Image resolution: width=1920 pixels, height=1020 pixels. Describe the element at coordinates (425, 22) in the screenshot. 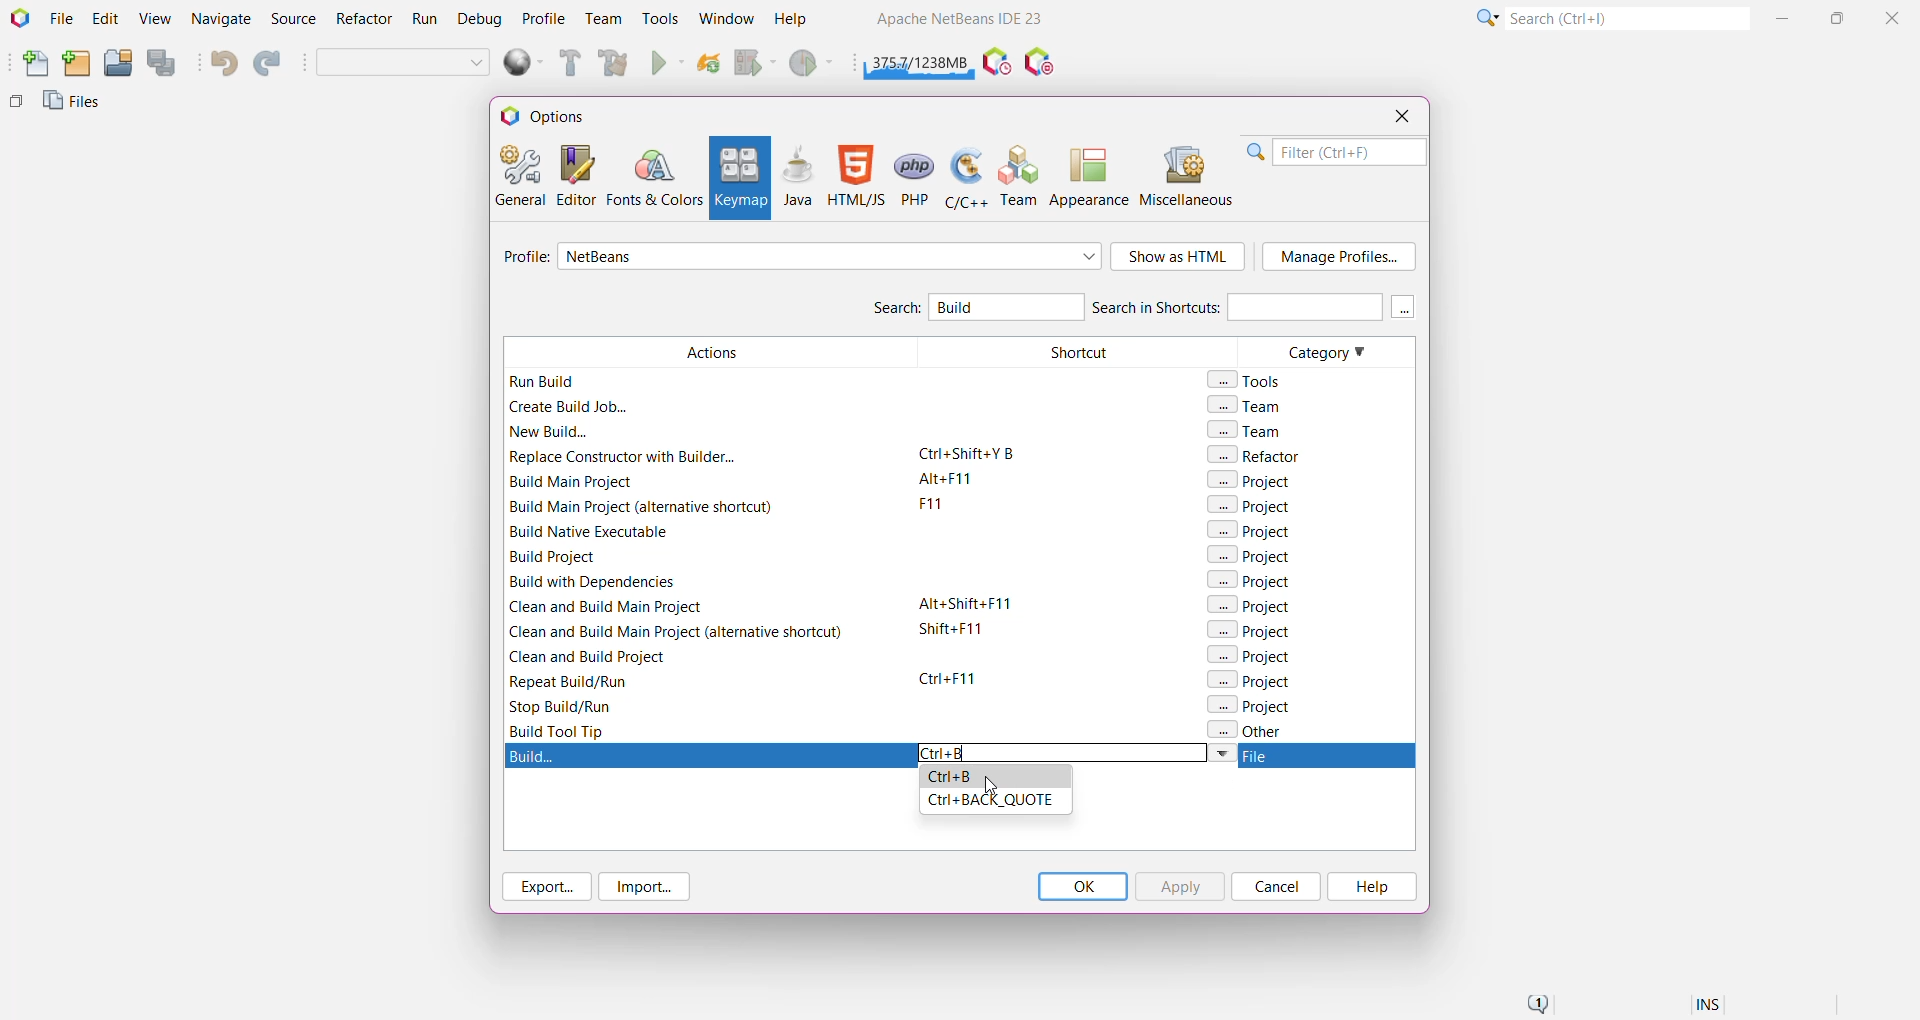

I see `Run` at that location.